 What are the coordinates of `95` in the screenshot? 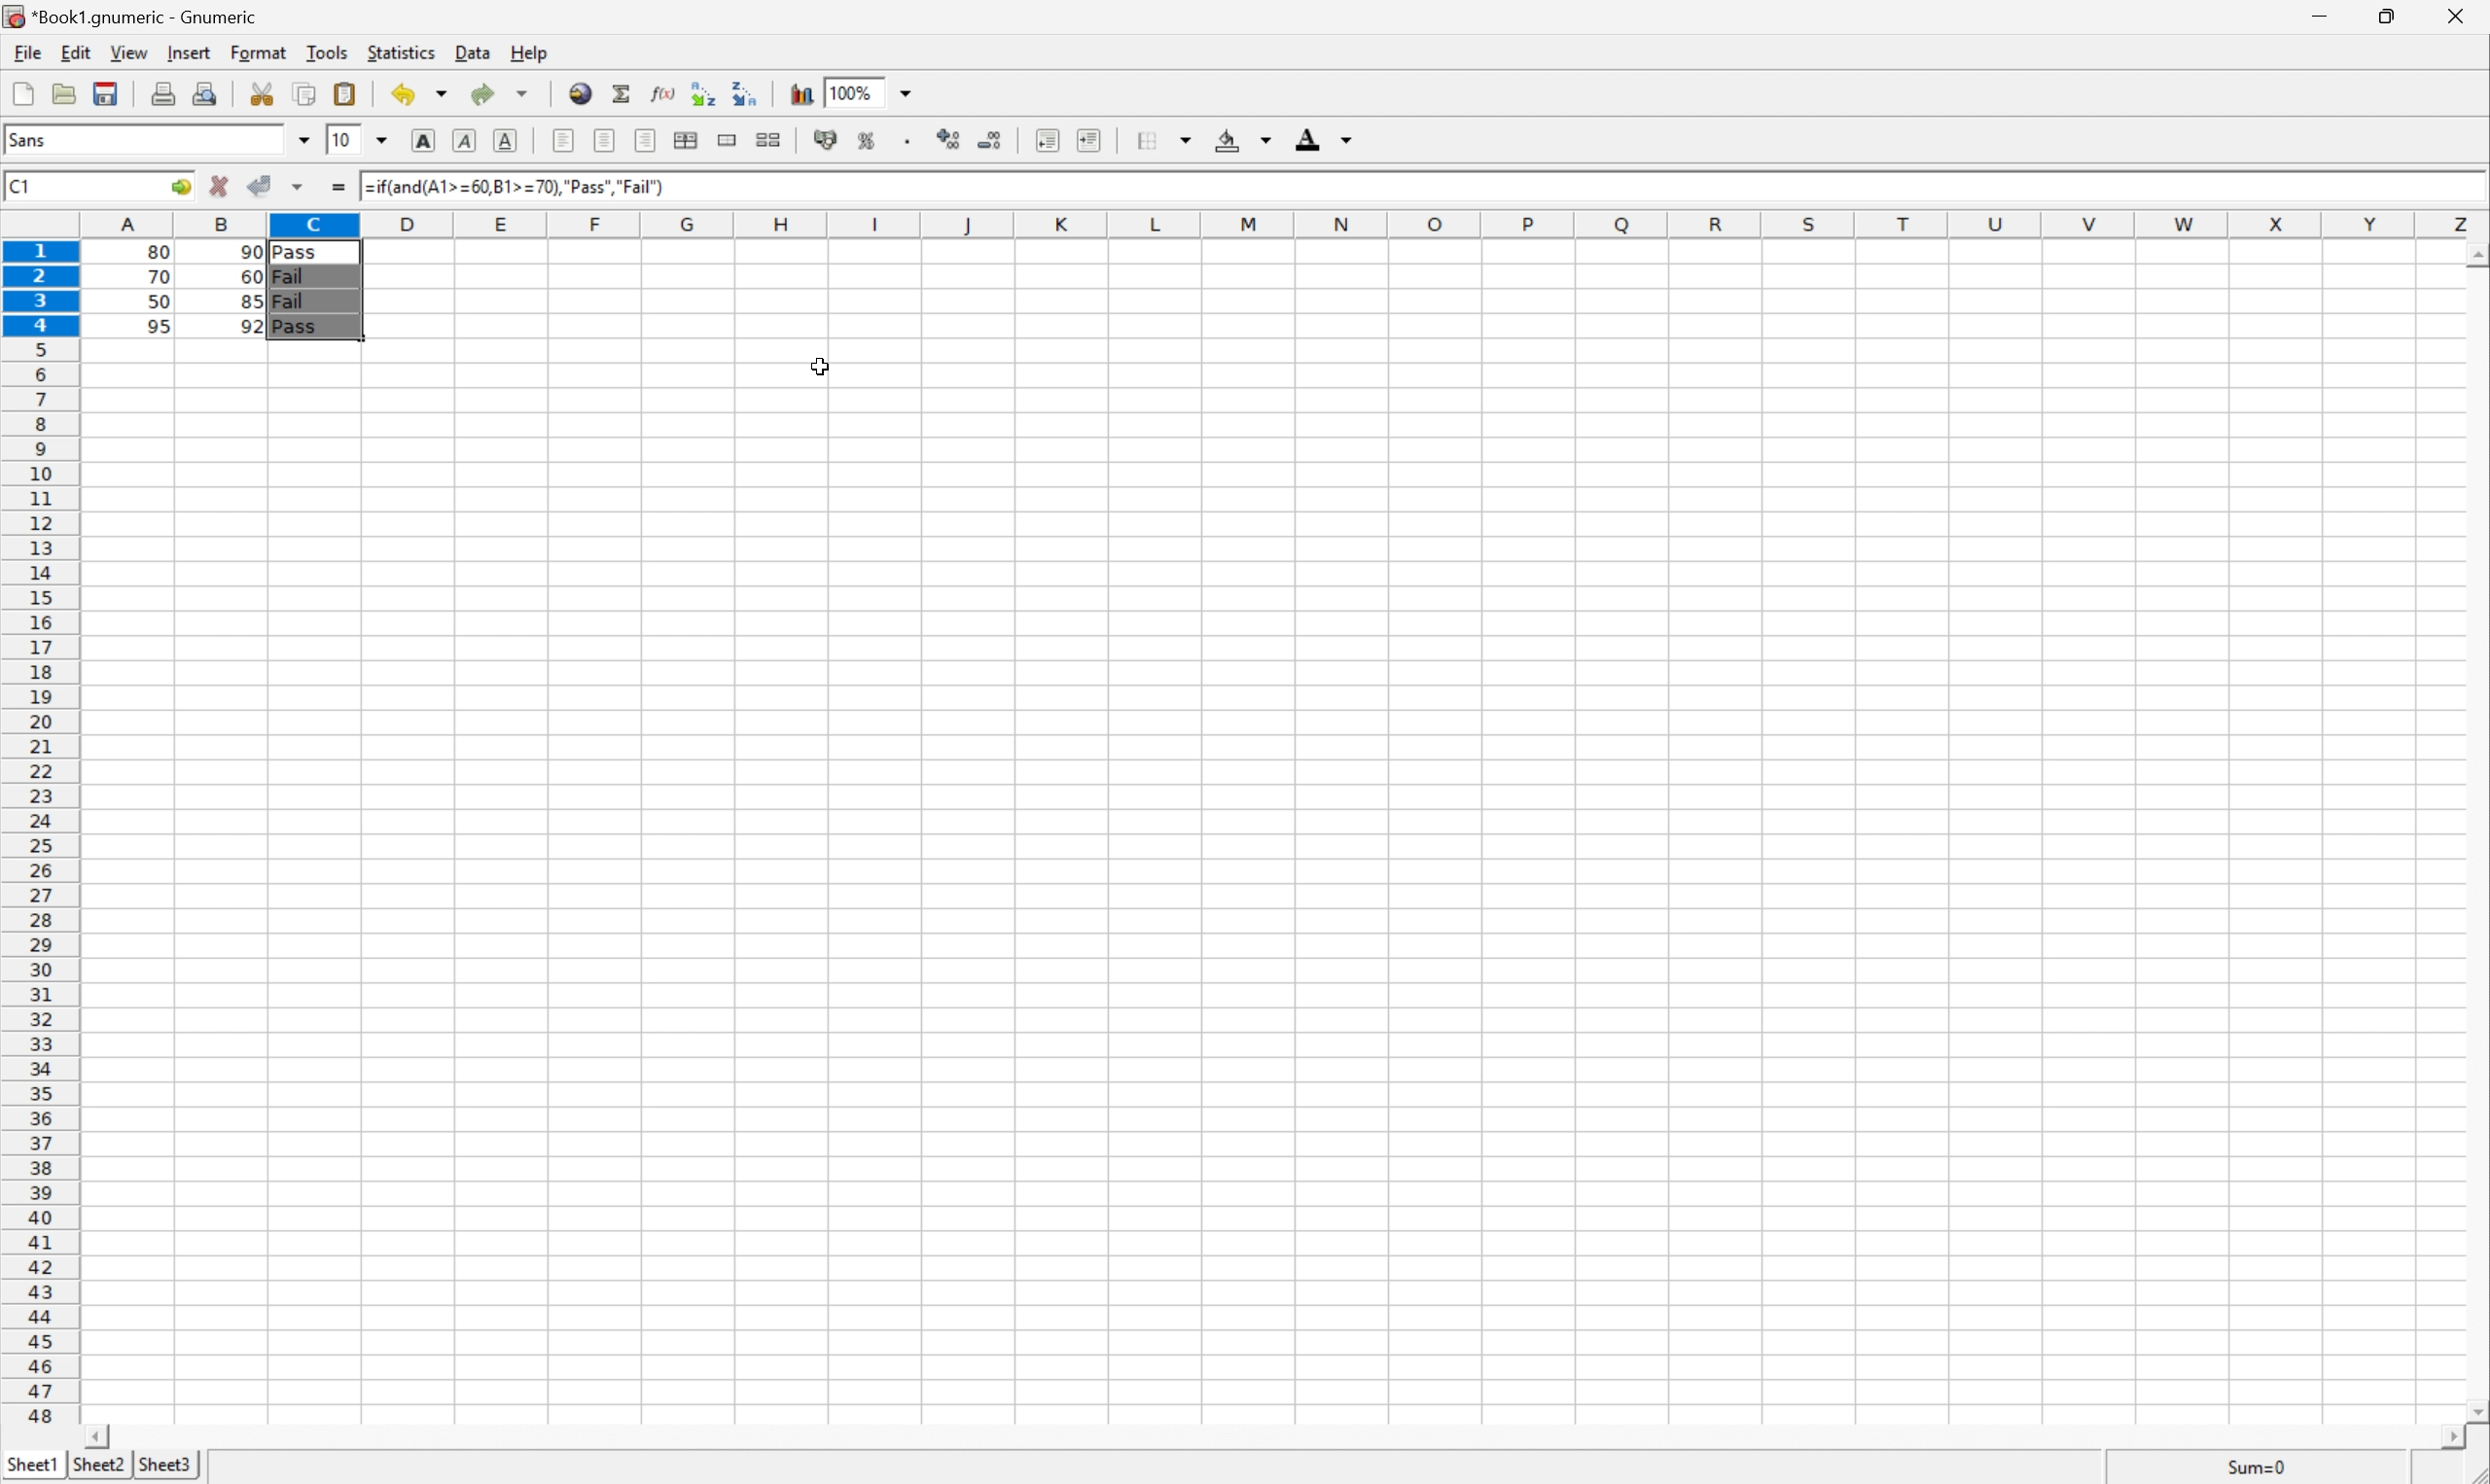 It's located at (157, 326).